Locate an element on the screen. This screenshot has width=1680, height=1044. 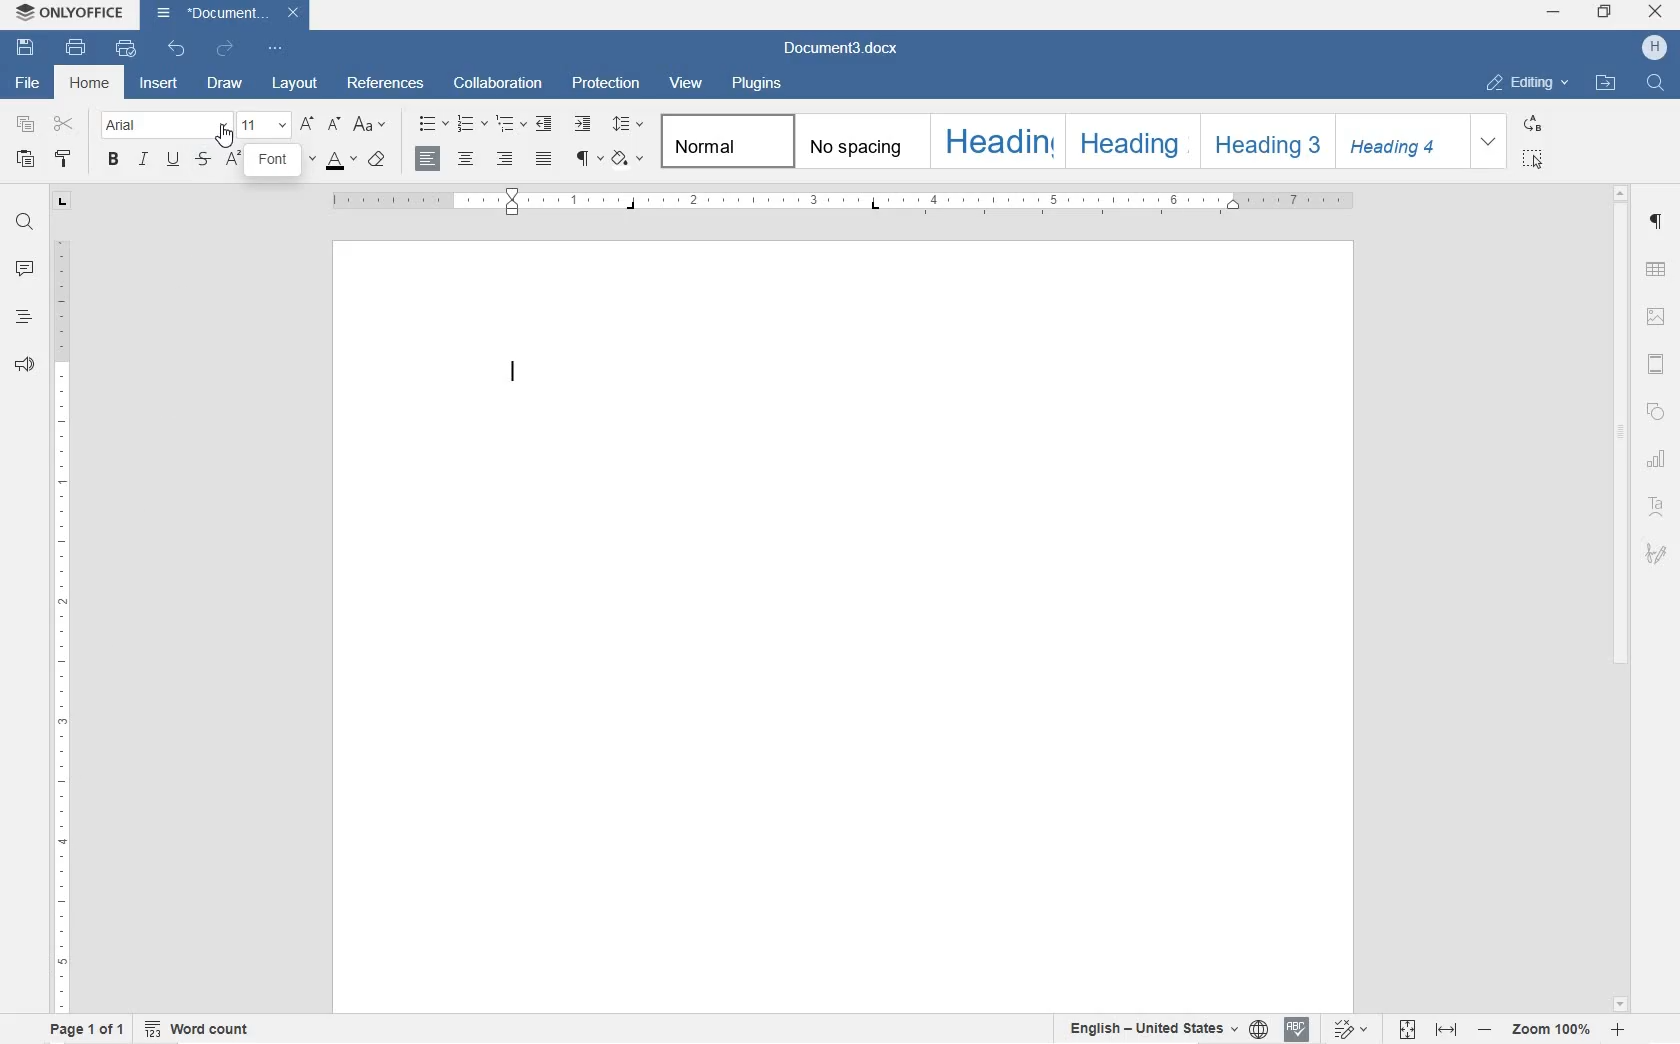
UNDERLINE is located at coordinates (172, 161).